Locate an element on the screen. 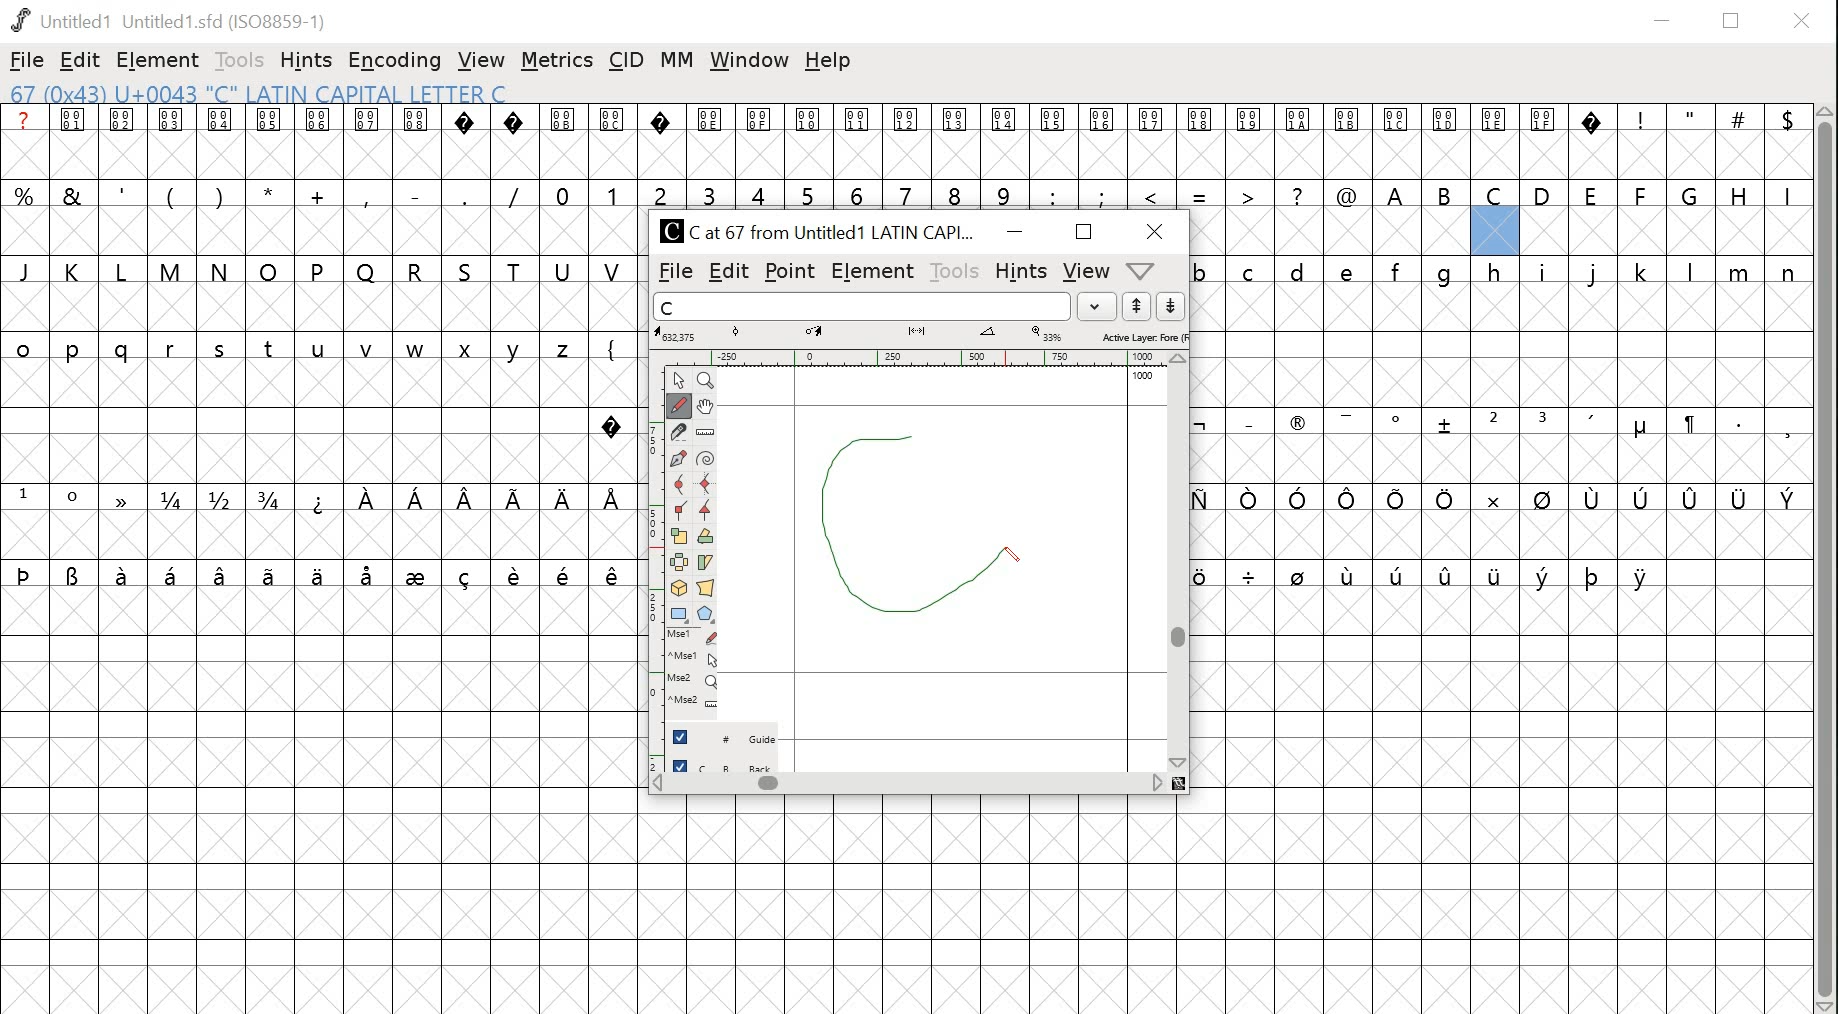 The width and height of the screenshot is (1838, 1014). maximize is located at coordinates (1087, 232).